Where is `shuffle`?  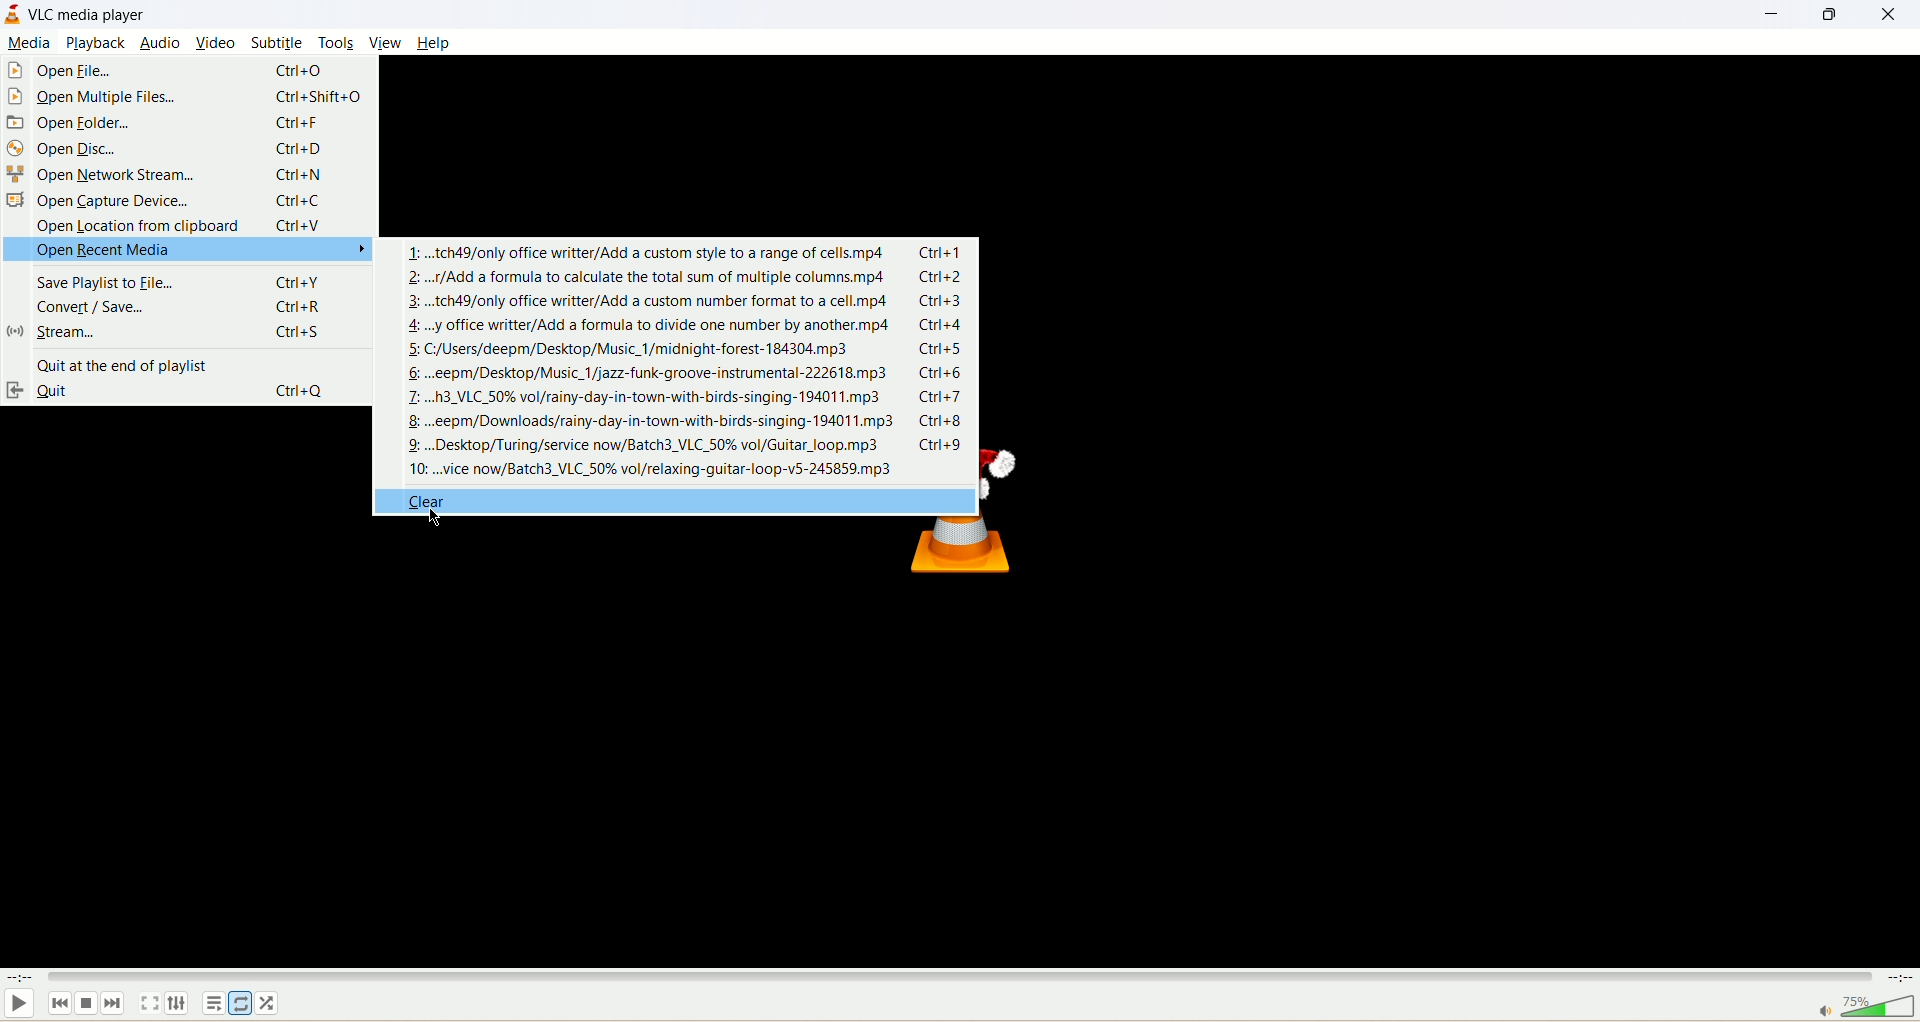 shuffle is located at coordinates (272, 1004).